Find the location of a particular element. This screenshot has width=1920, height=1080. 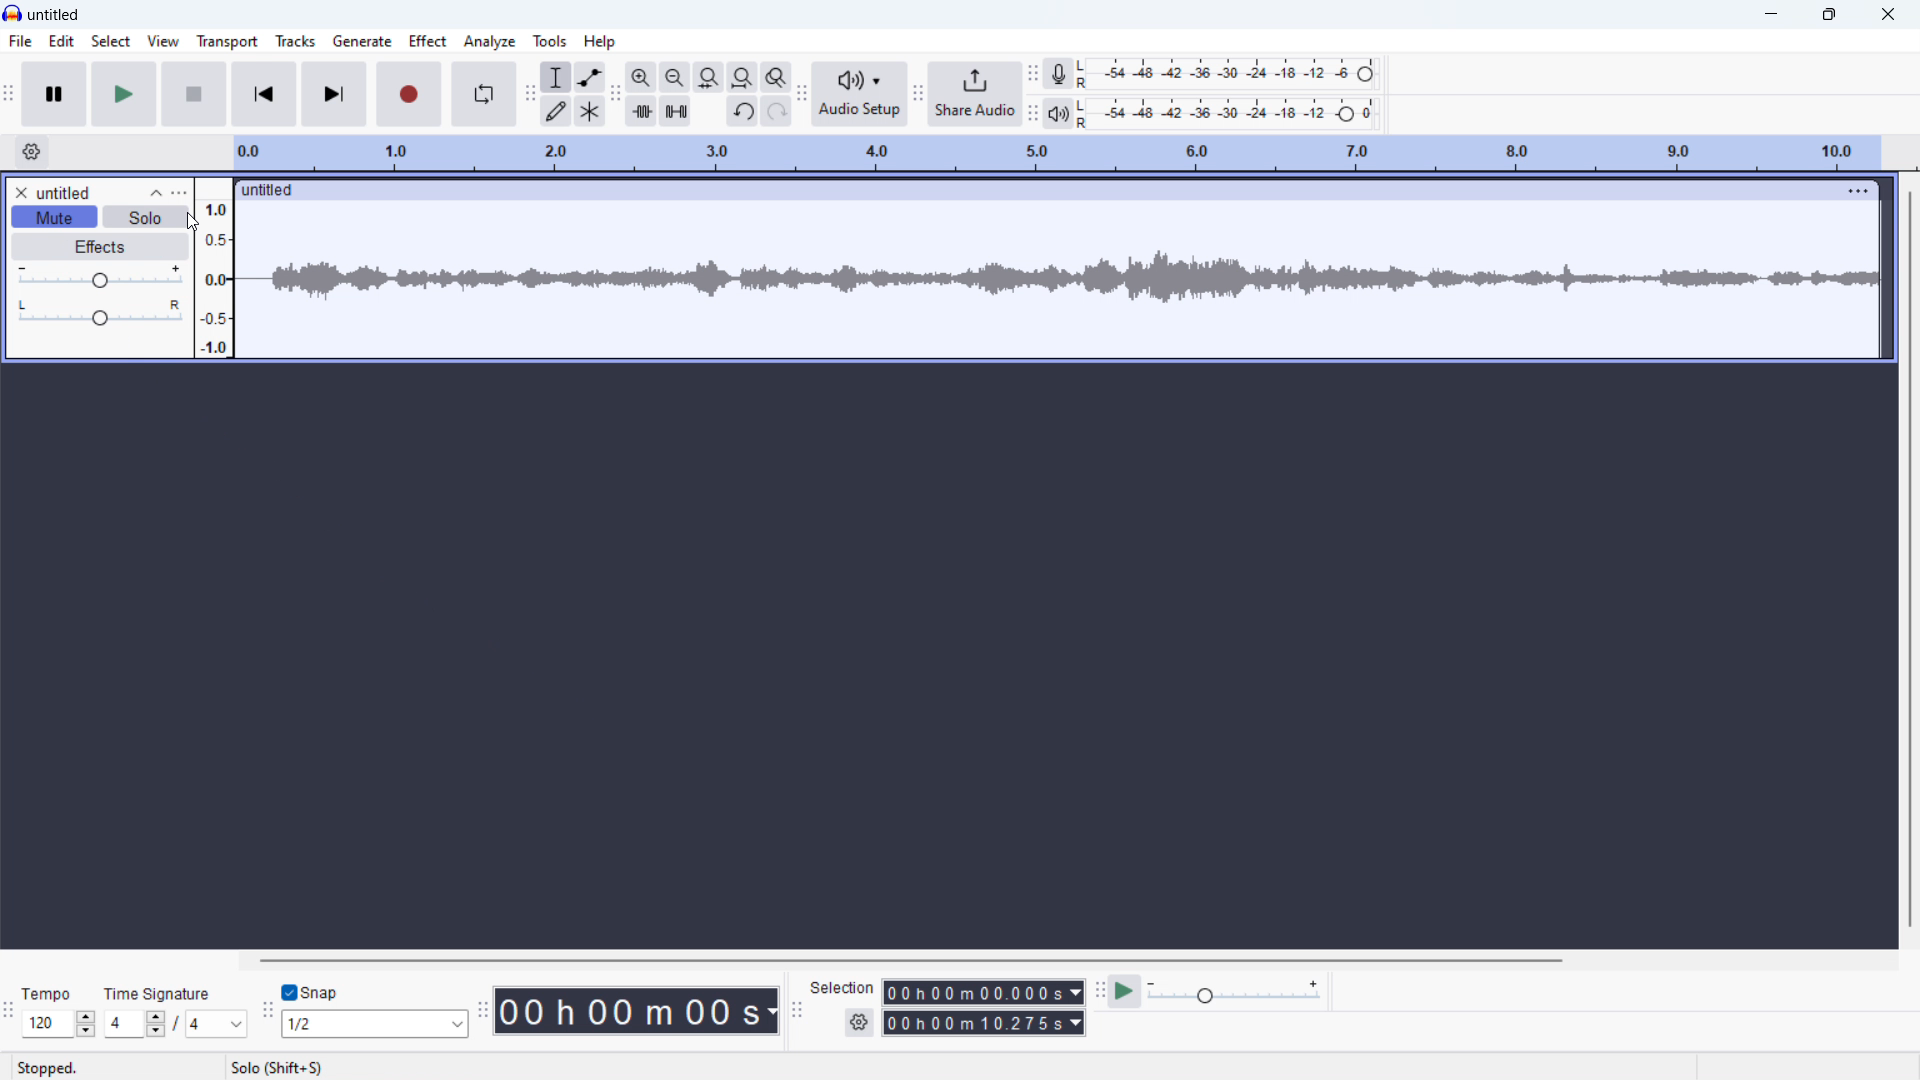

effects is located at coordinates (99, 247).